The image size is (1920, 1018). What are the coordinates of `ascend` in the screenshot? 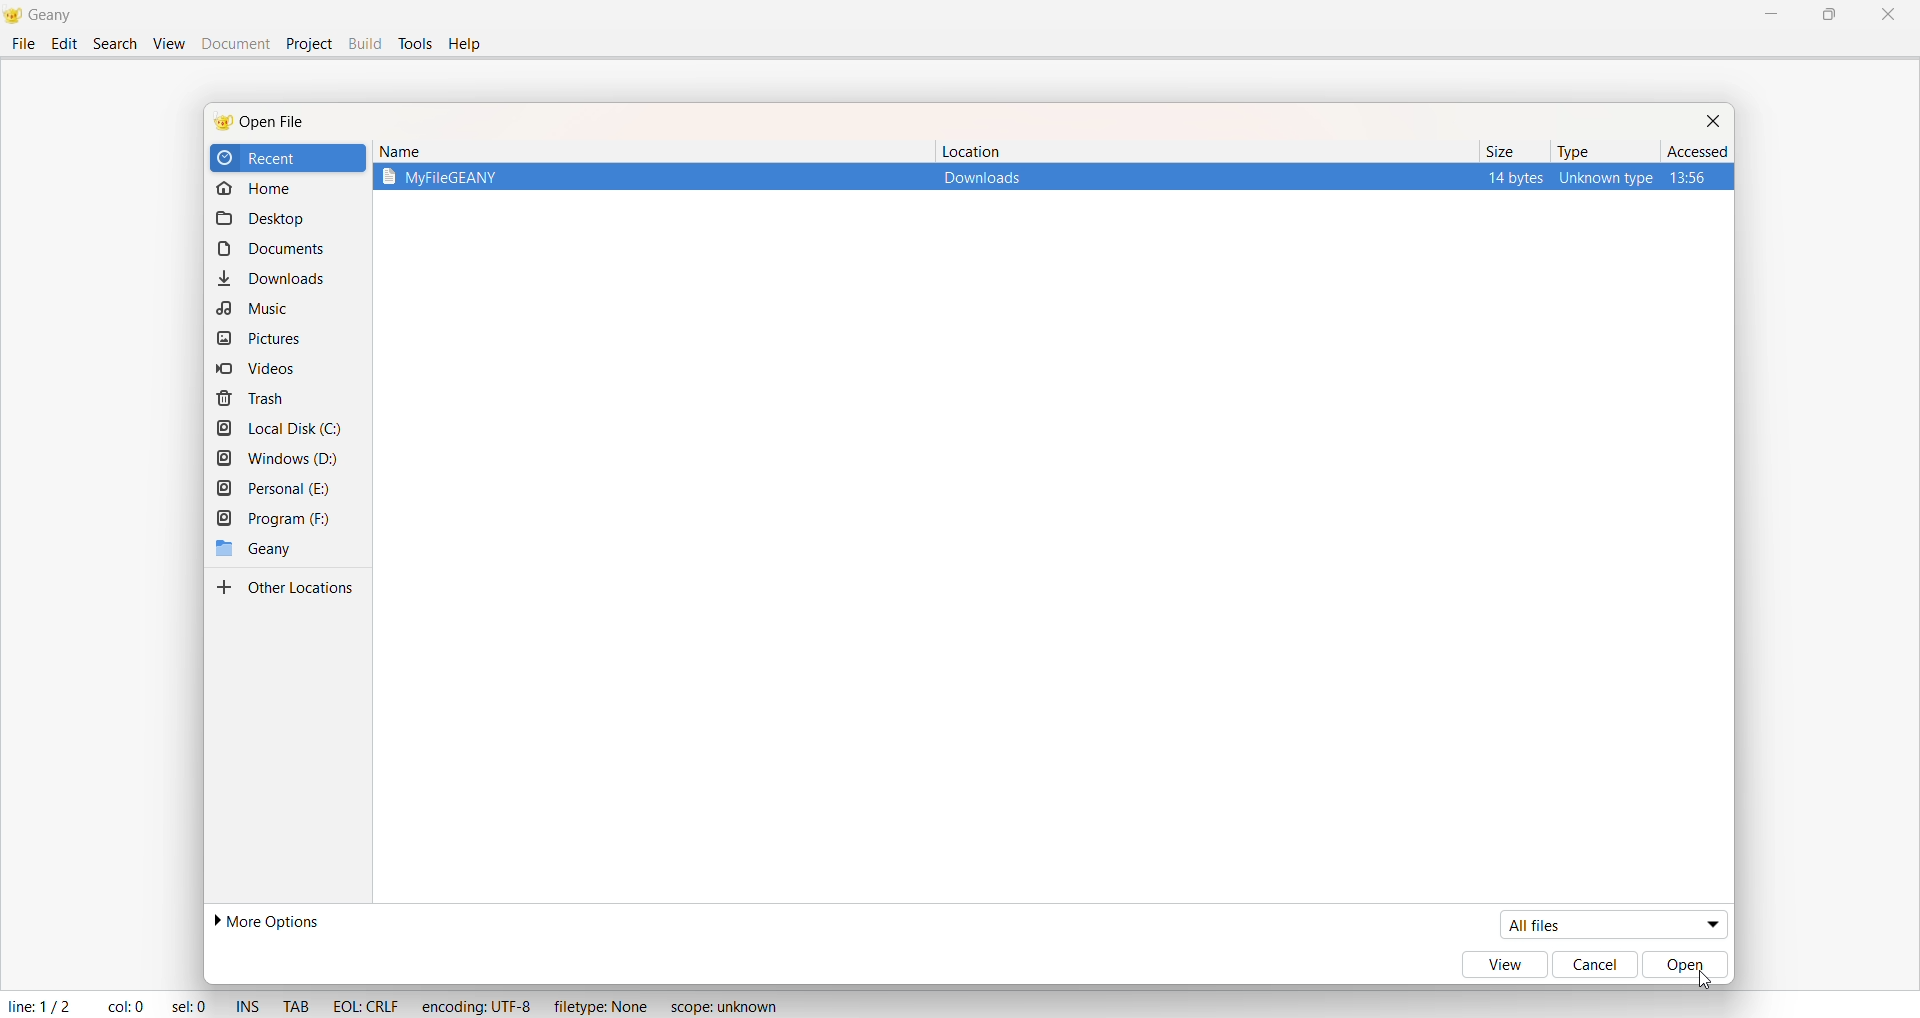 It's located at (1691, 151).